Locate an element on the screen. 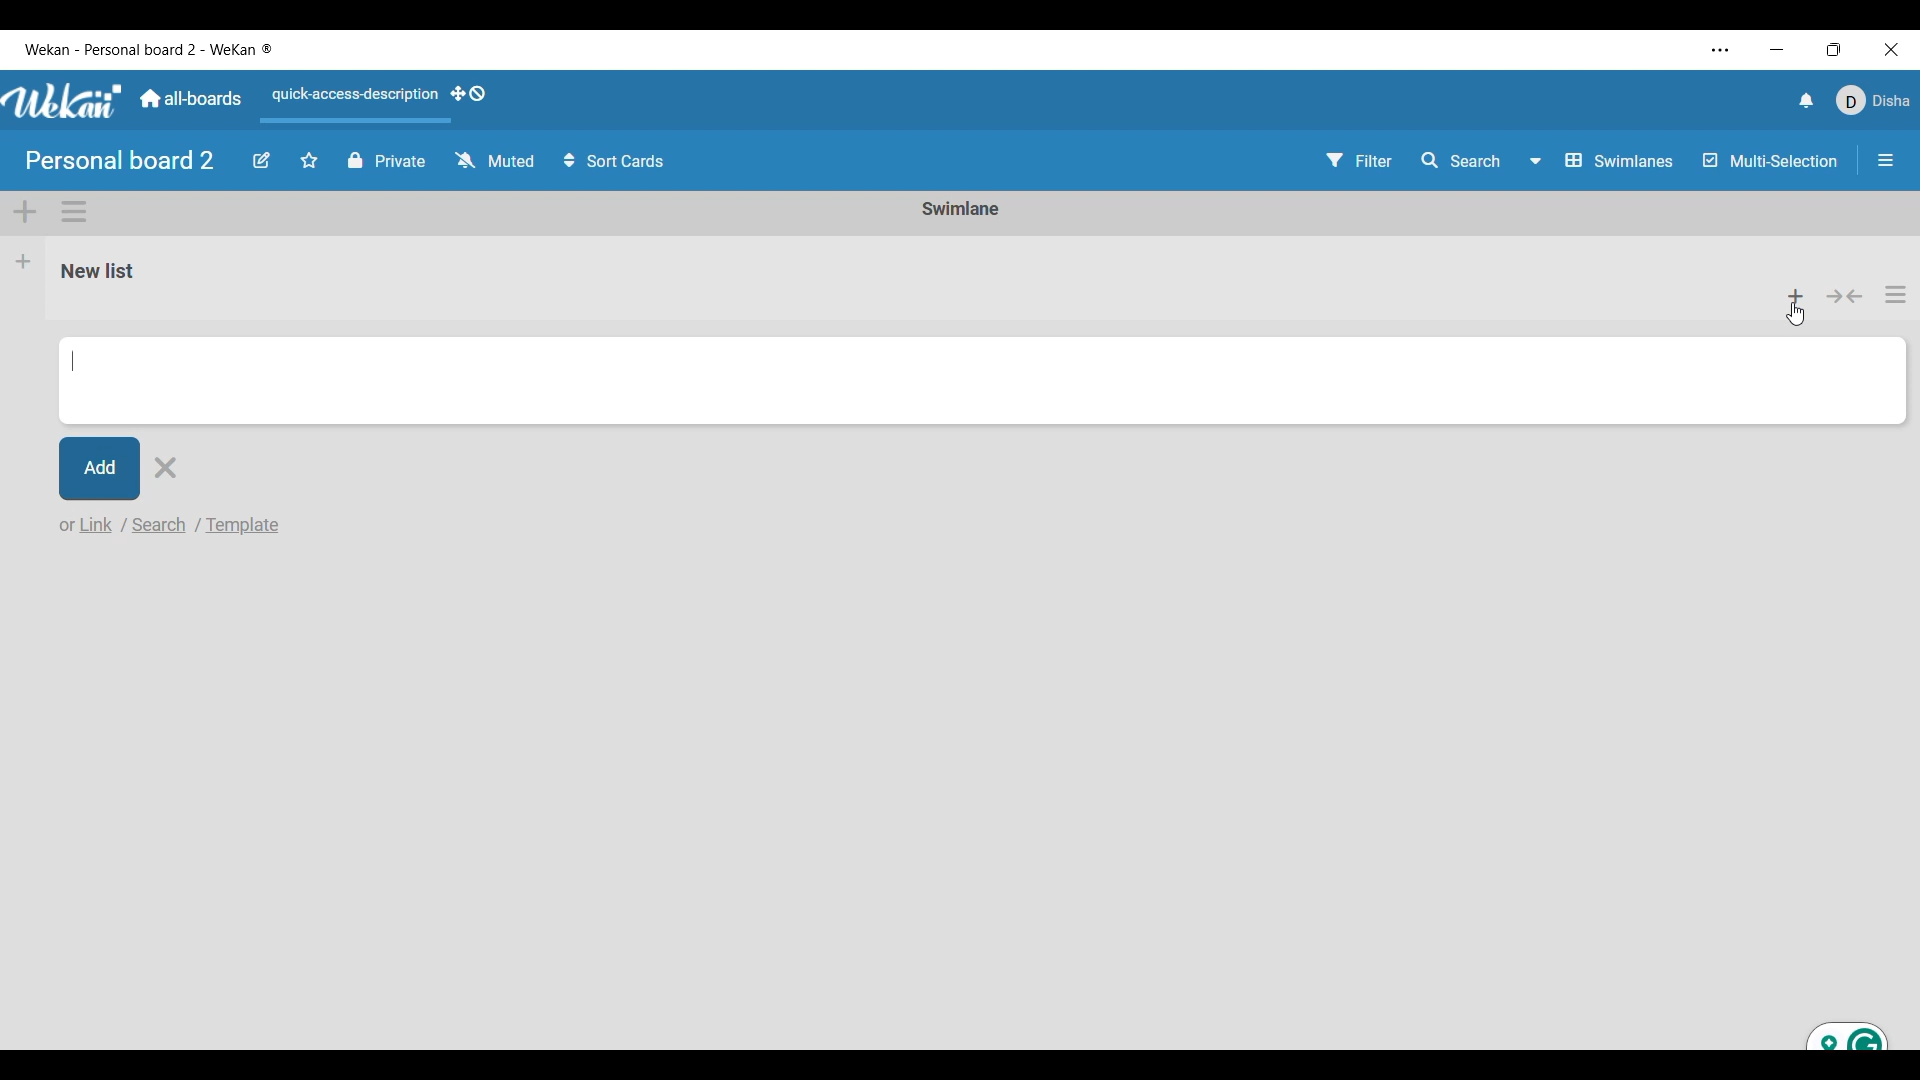 This screenshot has height=1080, width=1920. Add card to top of list is located at coordinates (1800, 294).